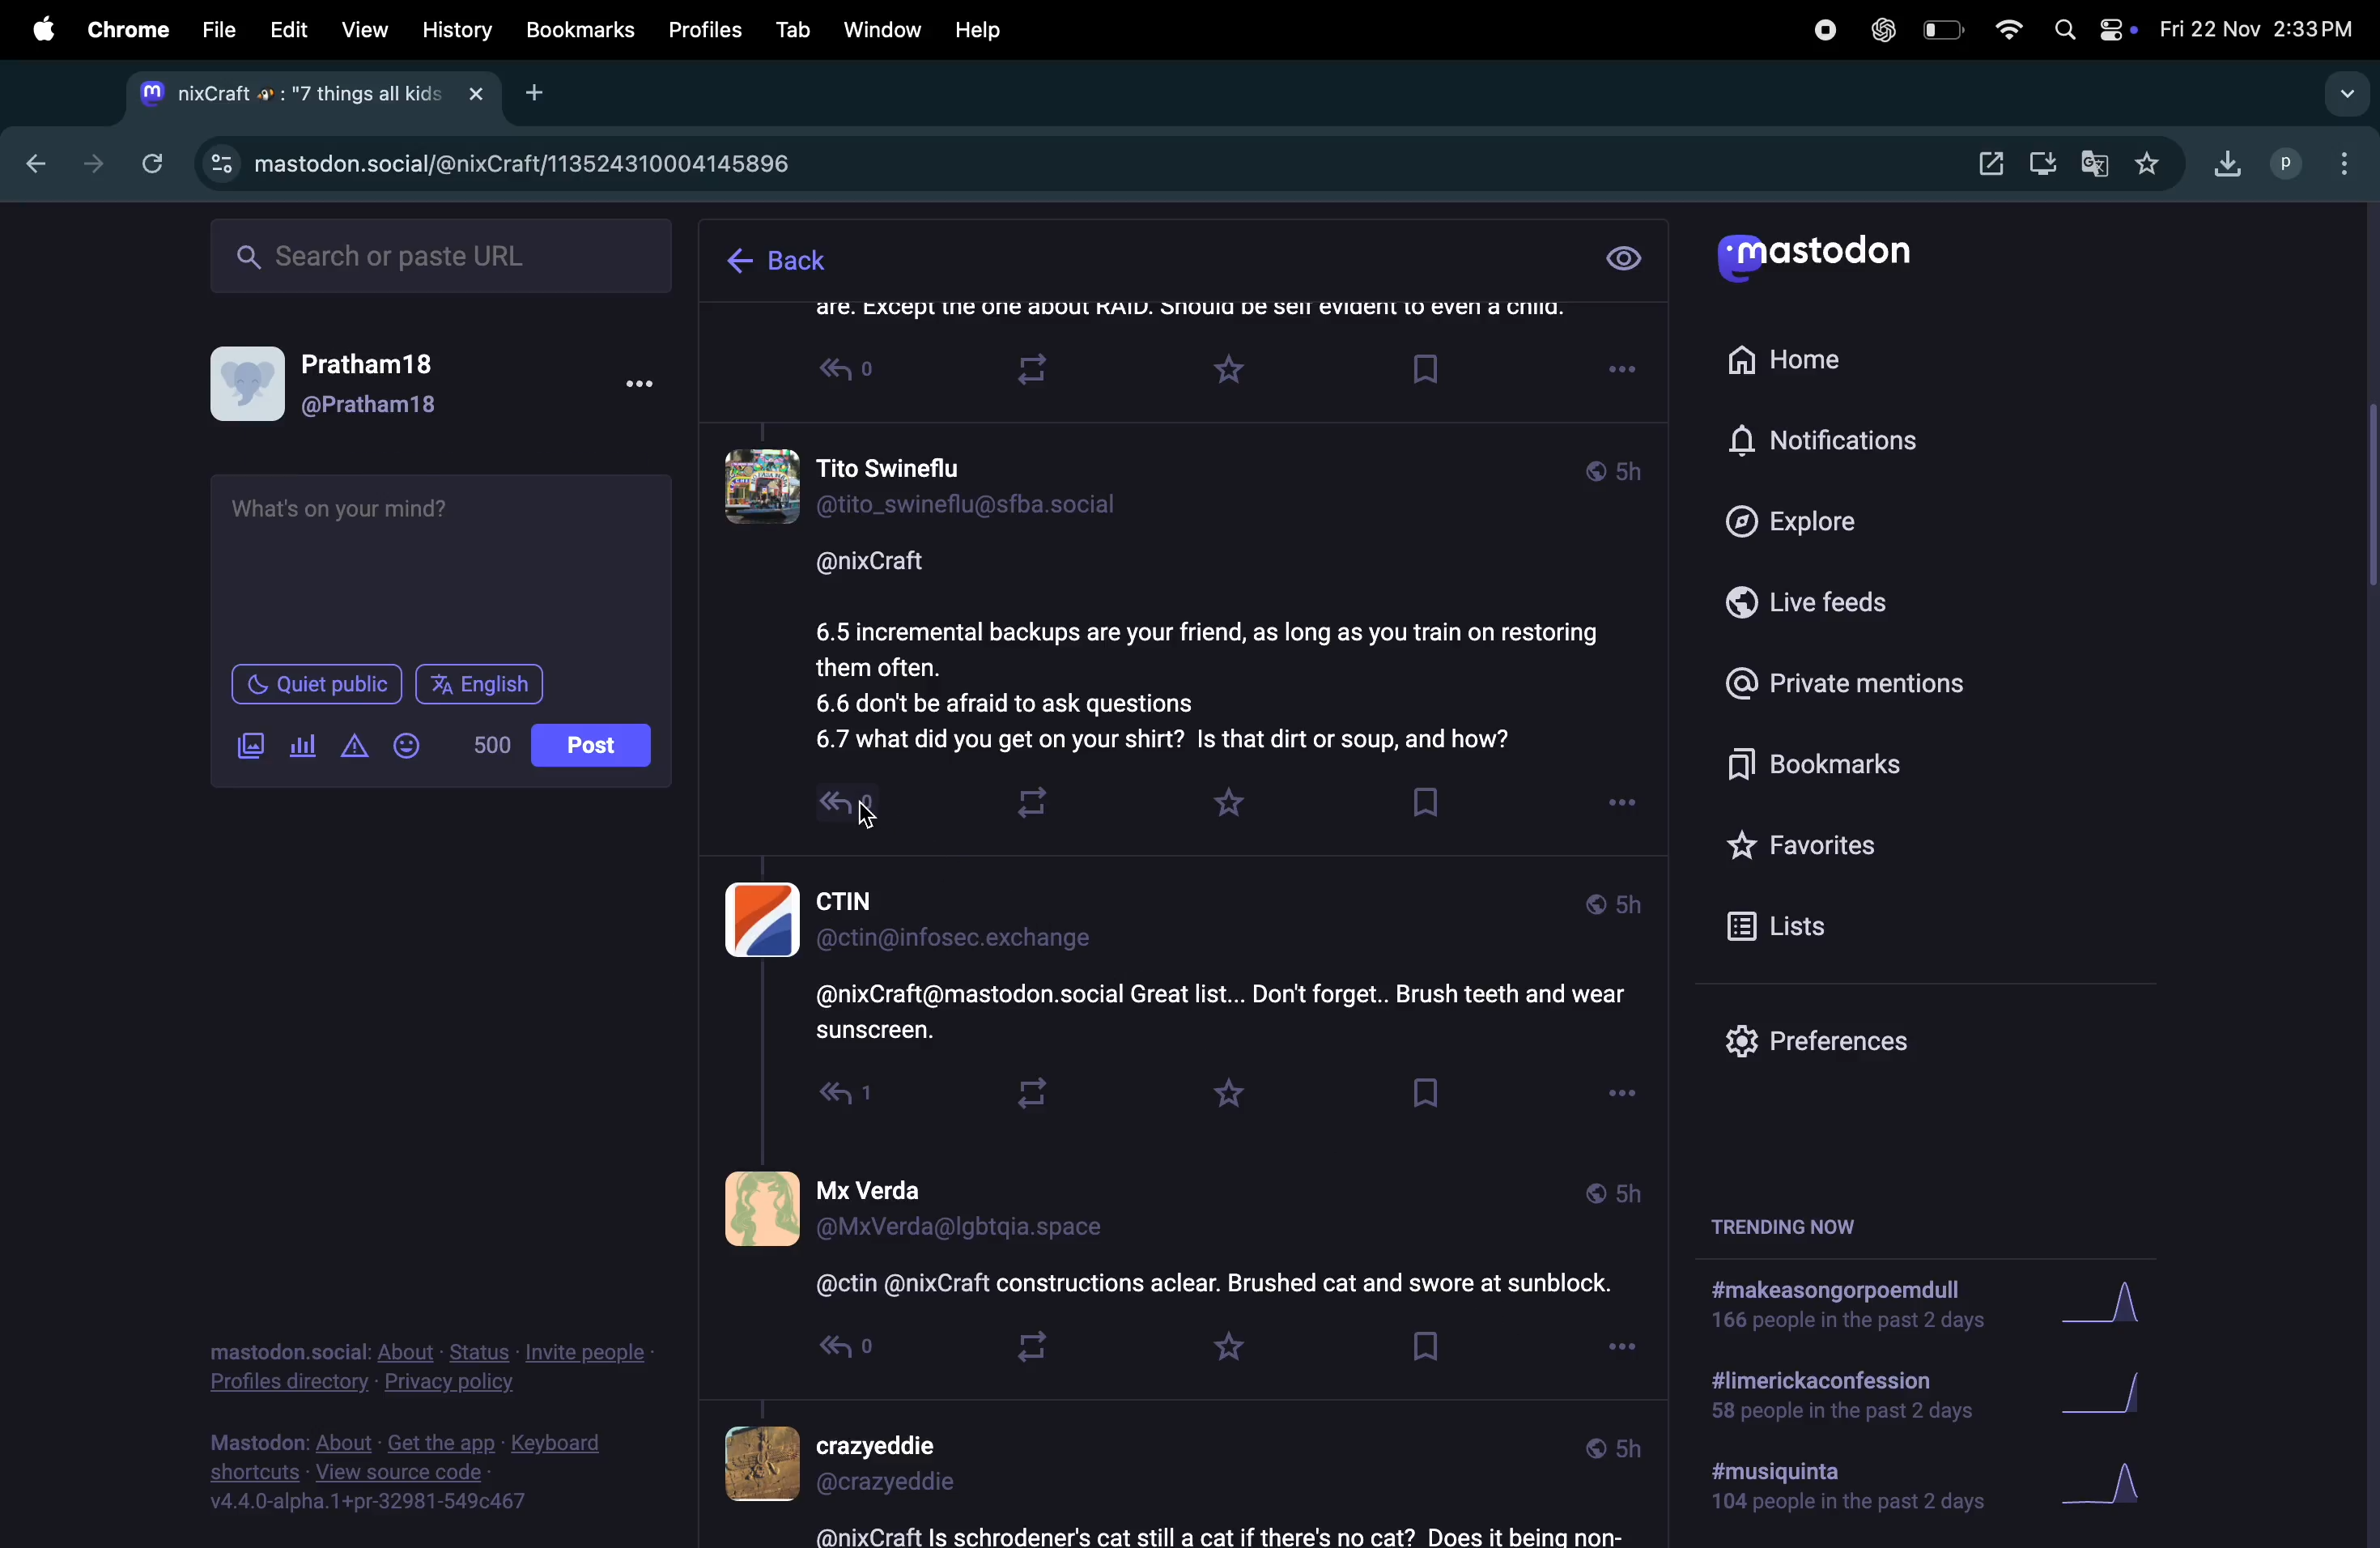 The image size is (2380, 1548). I want to click on Bookmark, so click(1424, 1351).